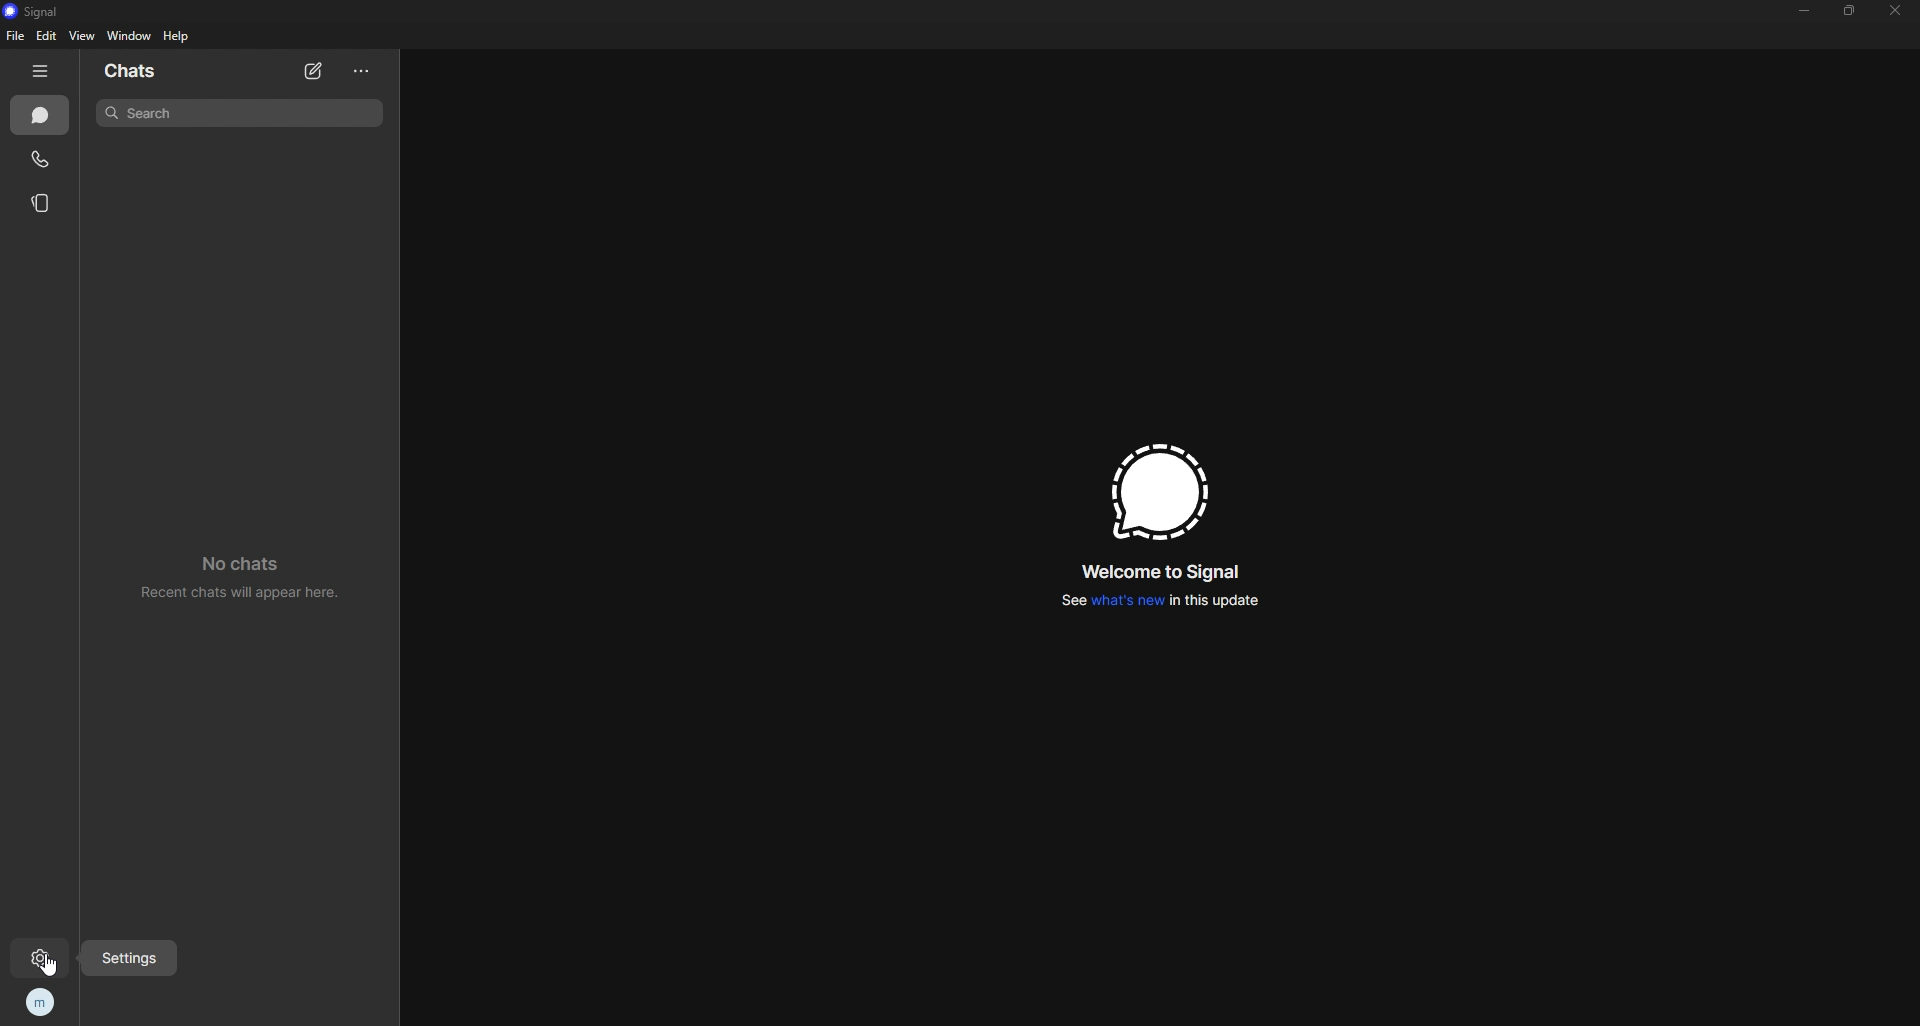 This screenshot has height=1026, width=1920. Describe the element at coordinates (243, 112) in the screenshot. I see `search` at that location.